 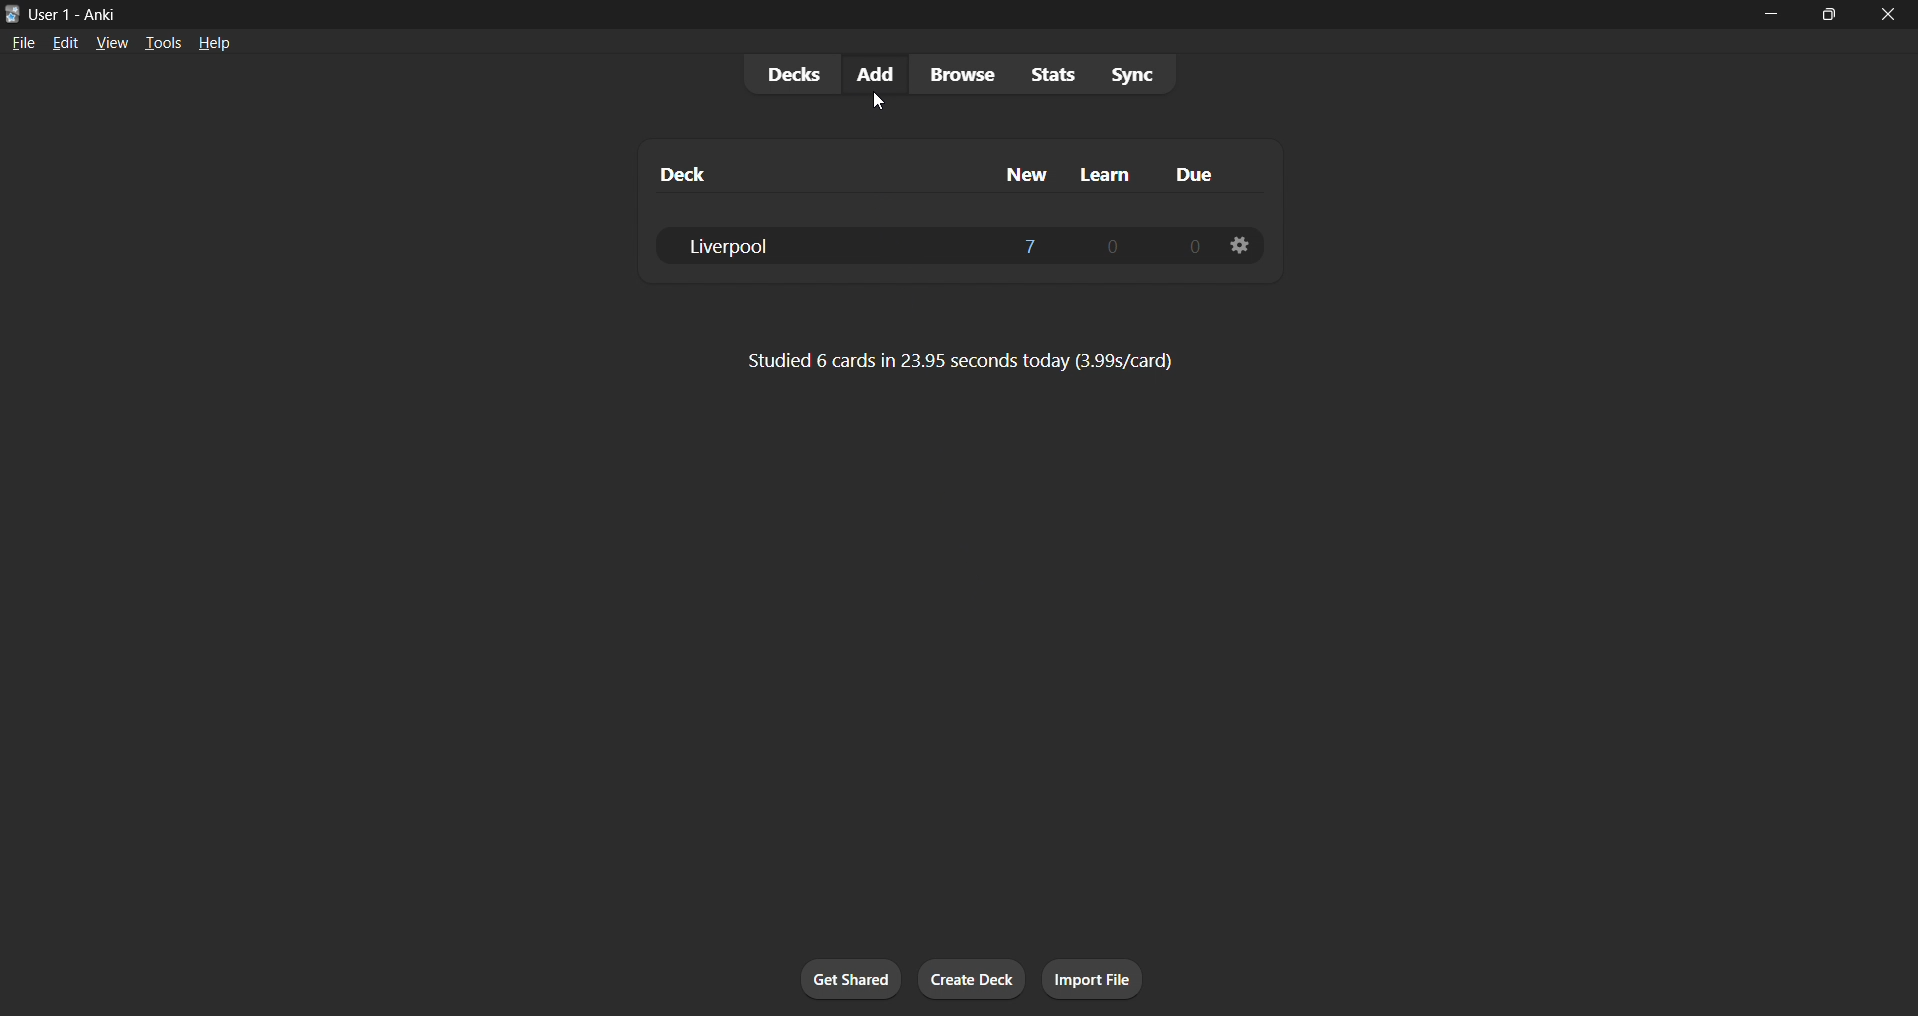 I want to click on add, so click(x=871, y=73).